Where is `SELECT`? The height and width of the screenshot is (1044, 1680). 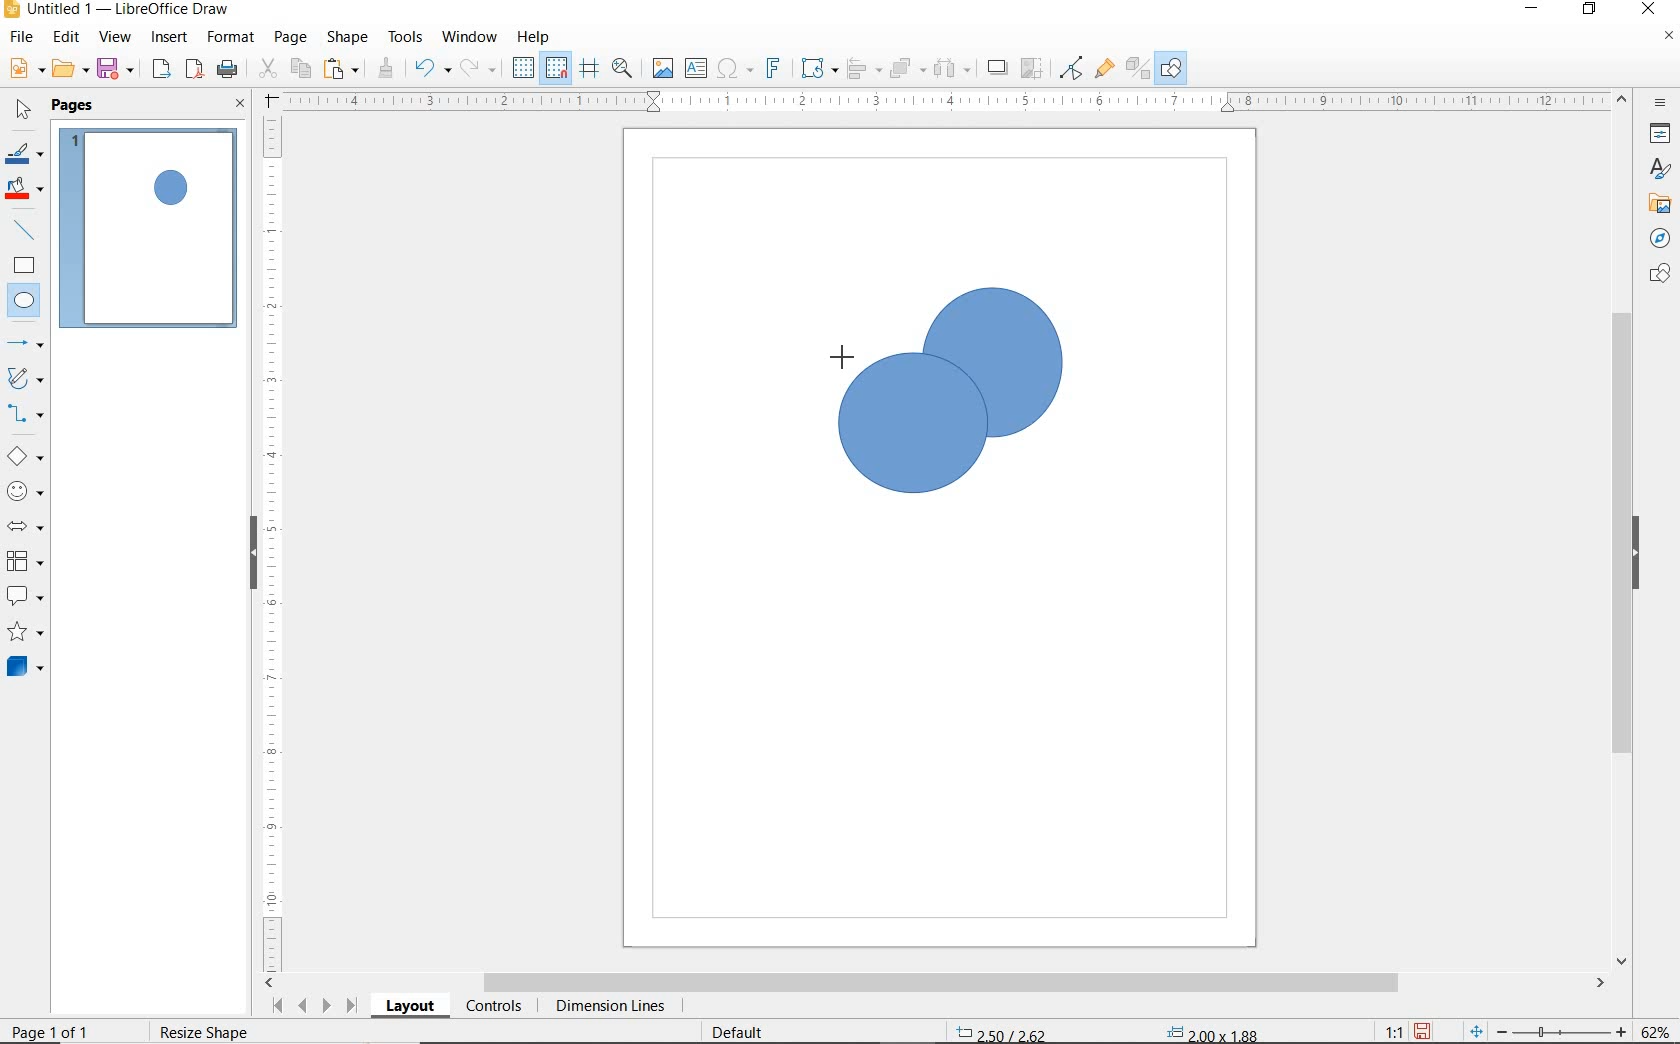
SELECT is located at coordinates (24, 111).